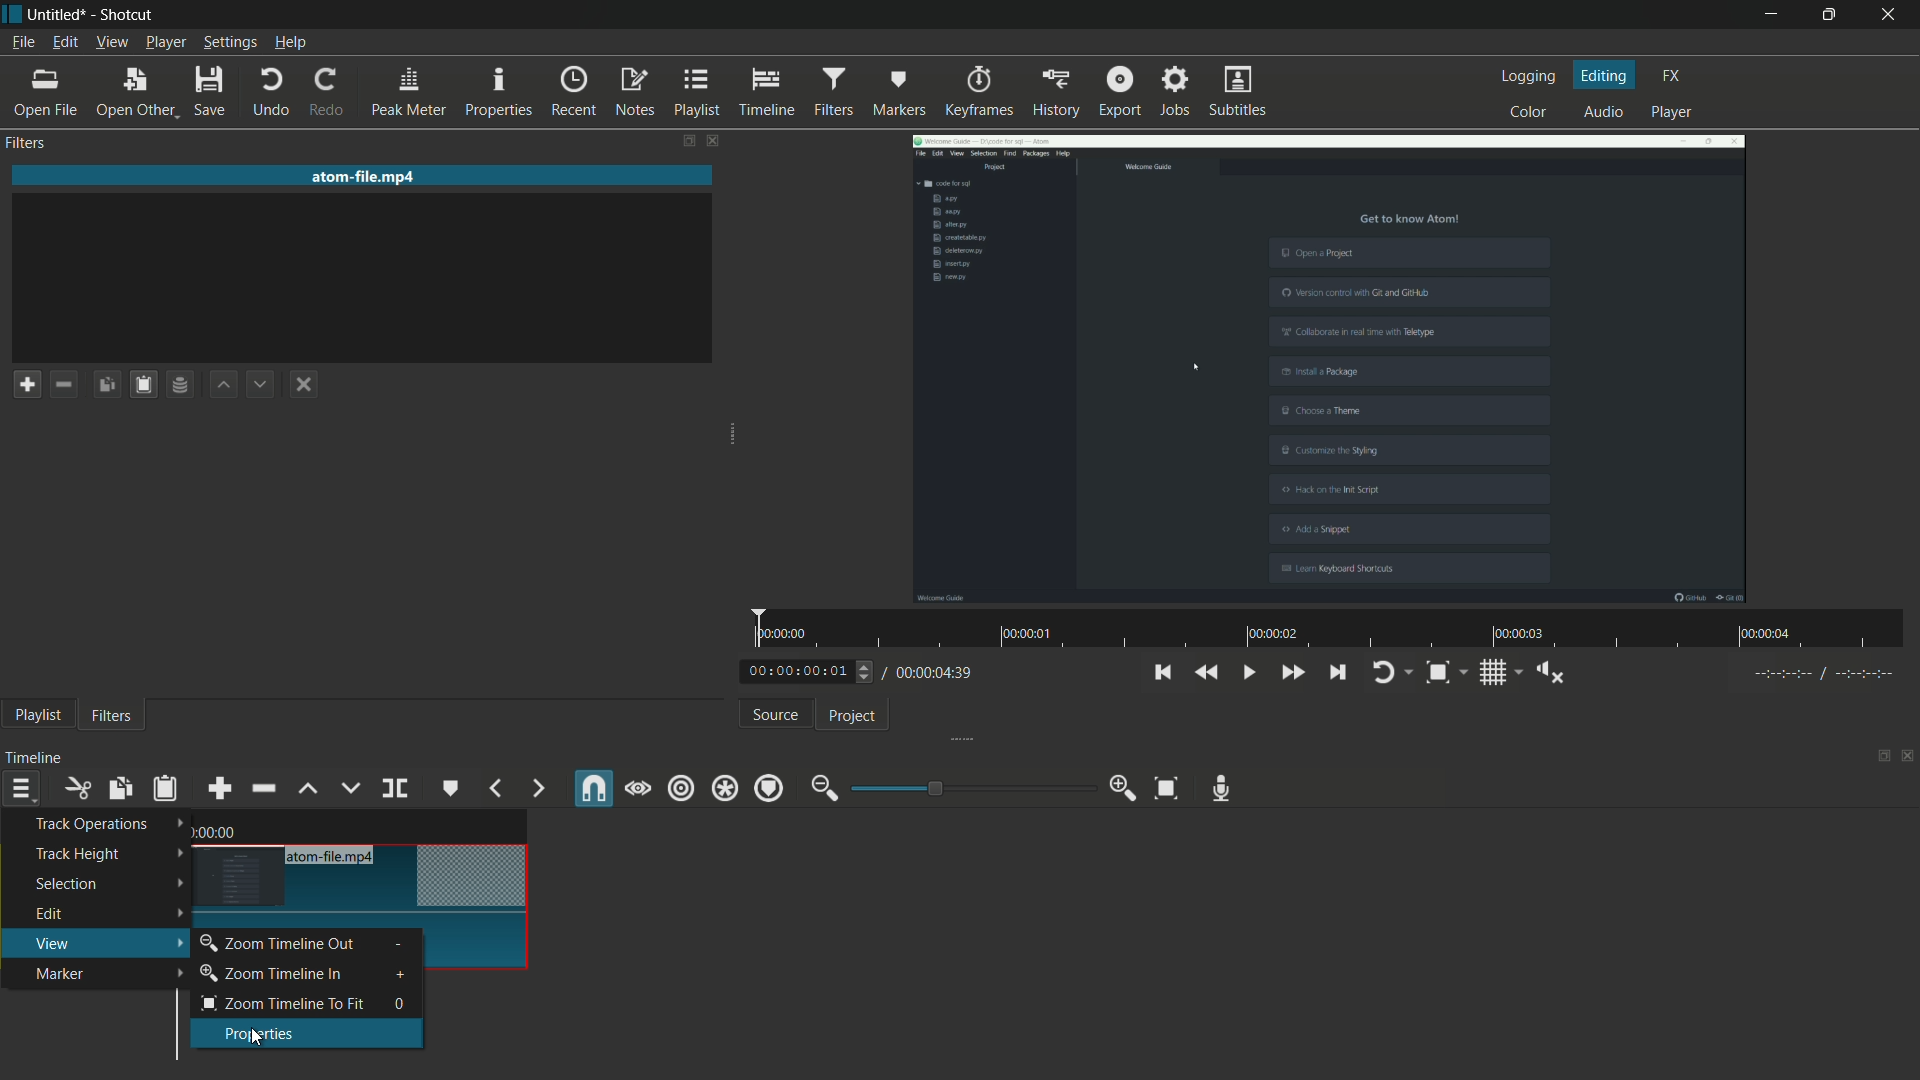  Describe the element at coordinates (590, 788) in the screenshot. I see `snap` at that location.